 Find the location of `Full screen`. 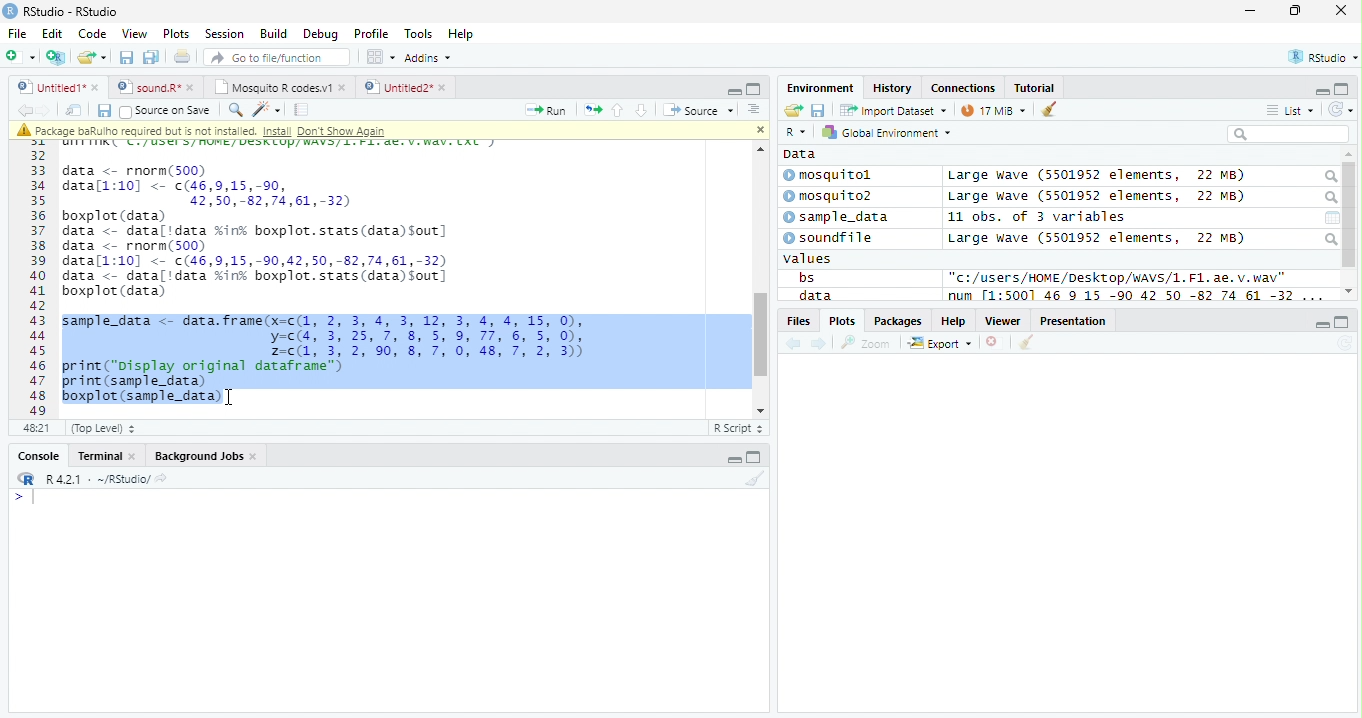

Full screen is located at coordinates (753, 89).